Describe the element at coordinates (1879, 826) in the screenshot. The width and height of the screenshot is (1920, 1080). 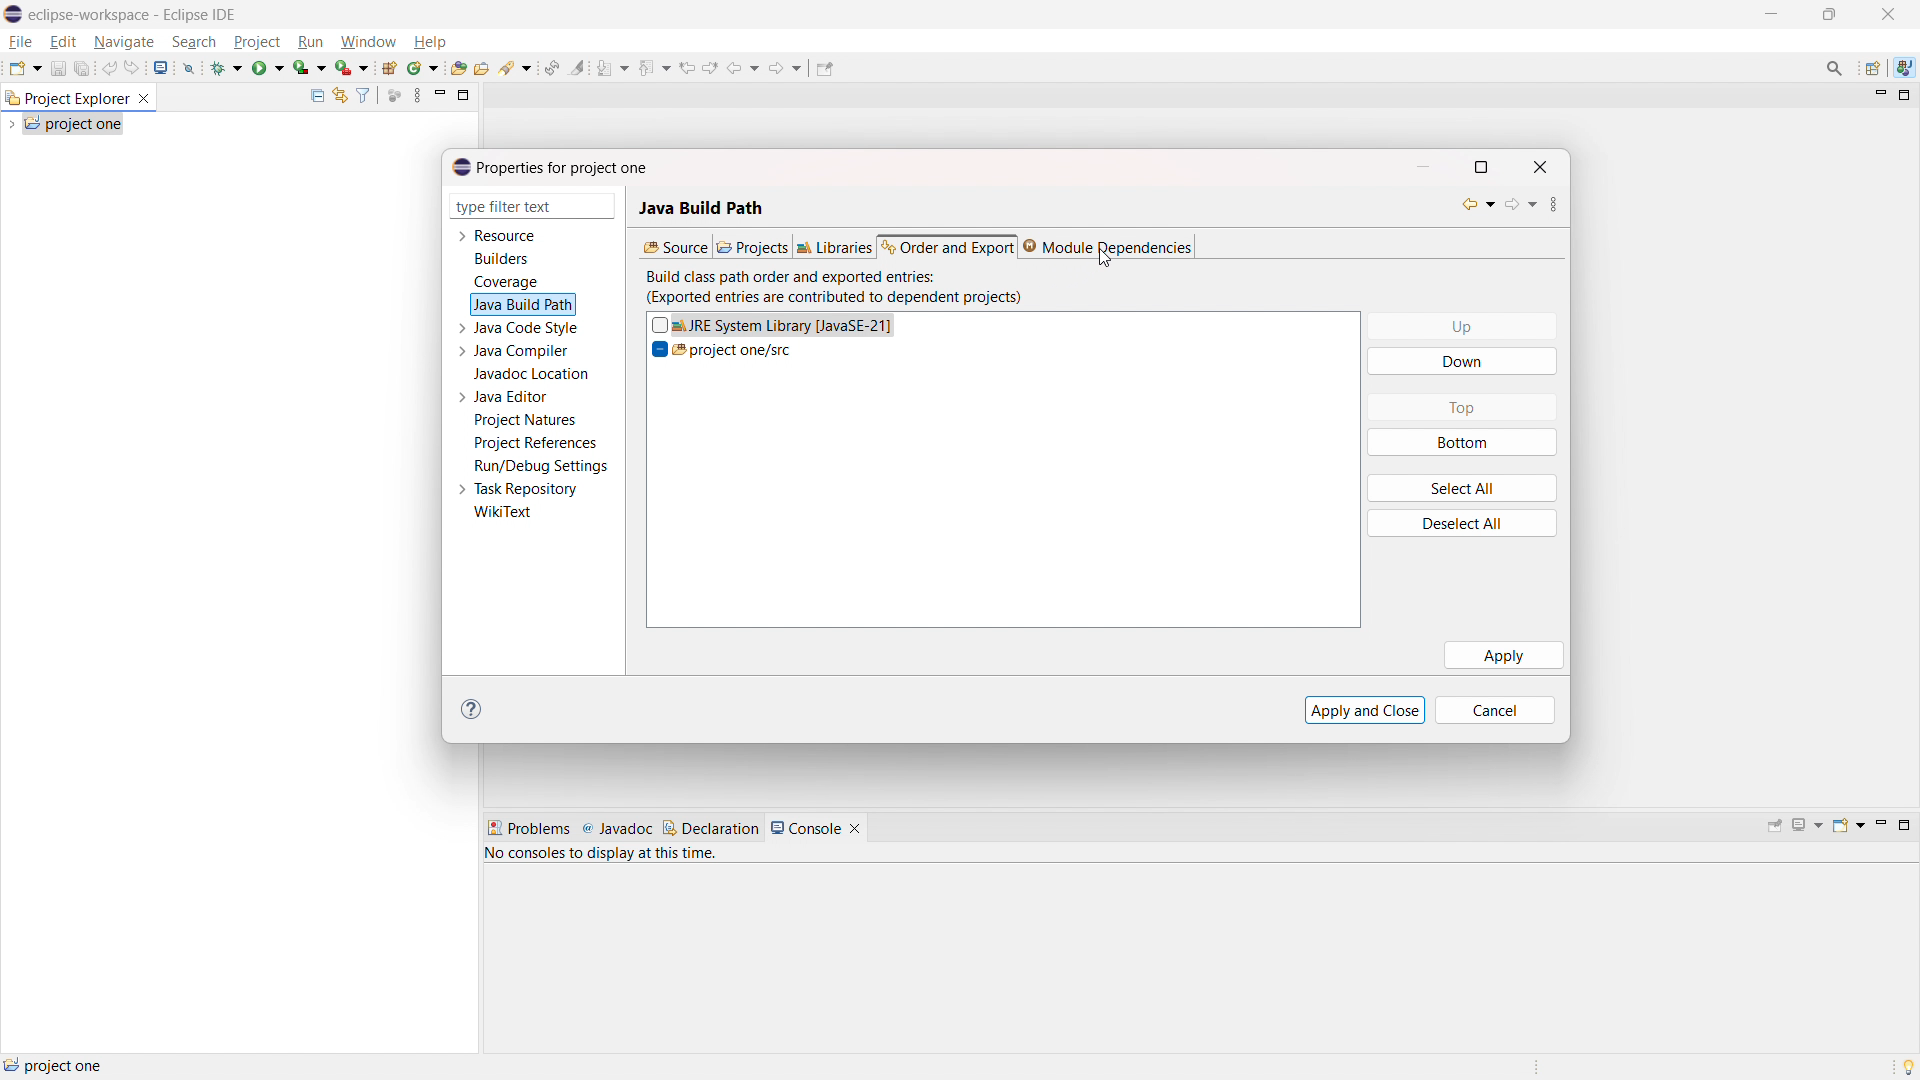
I see `minimize` at that location.